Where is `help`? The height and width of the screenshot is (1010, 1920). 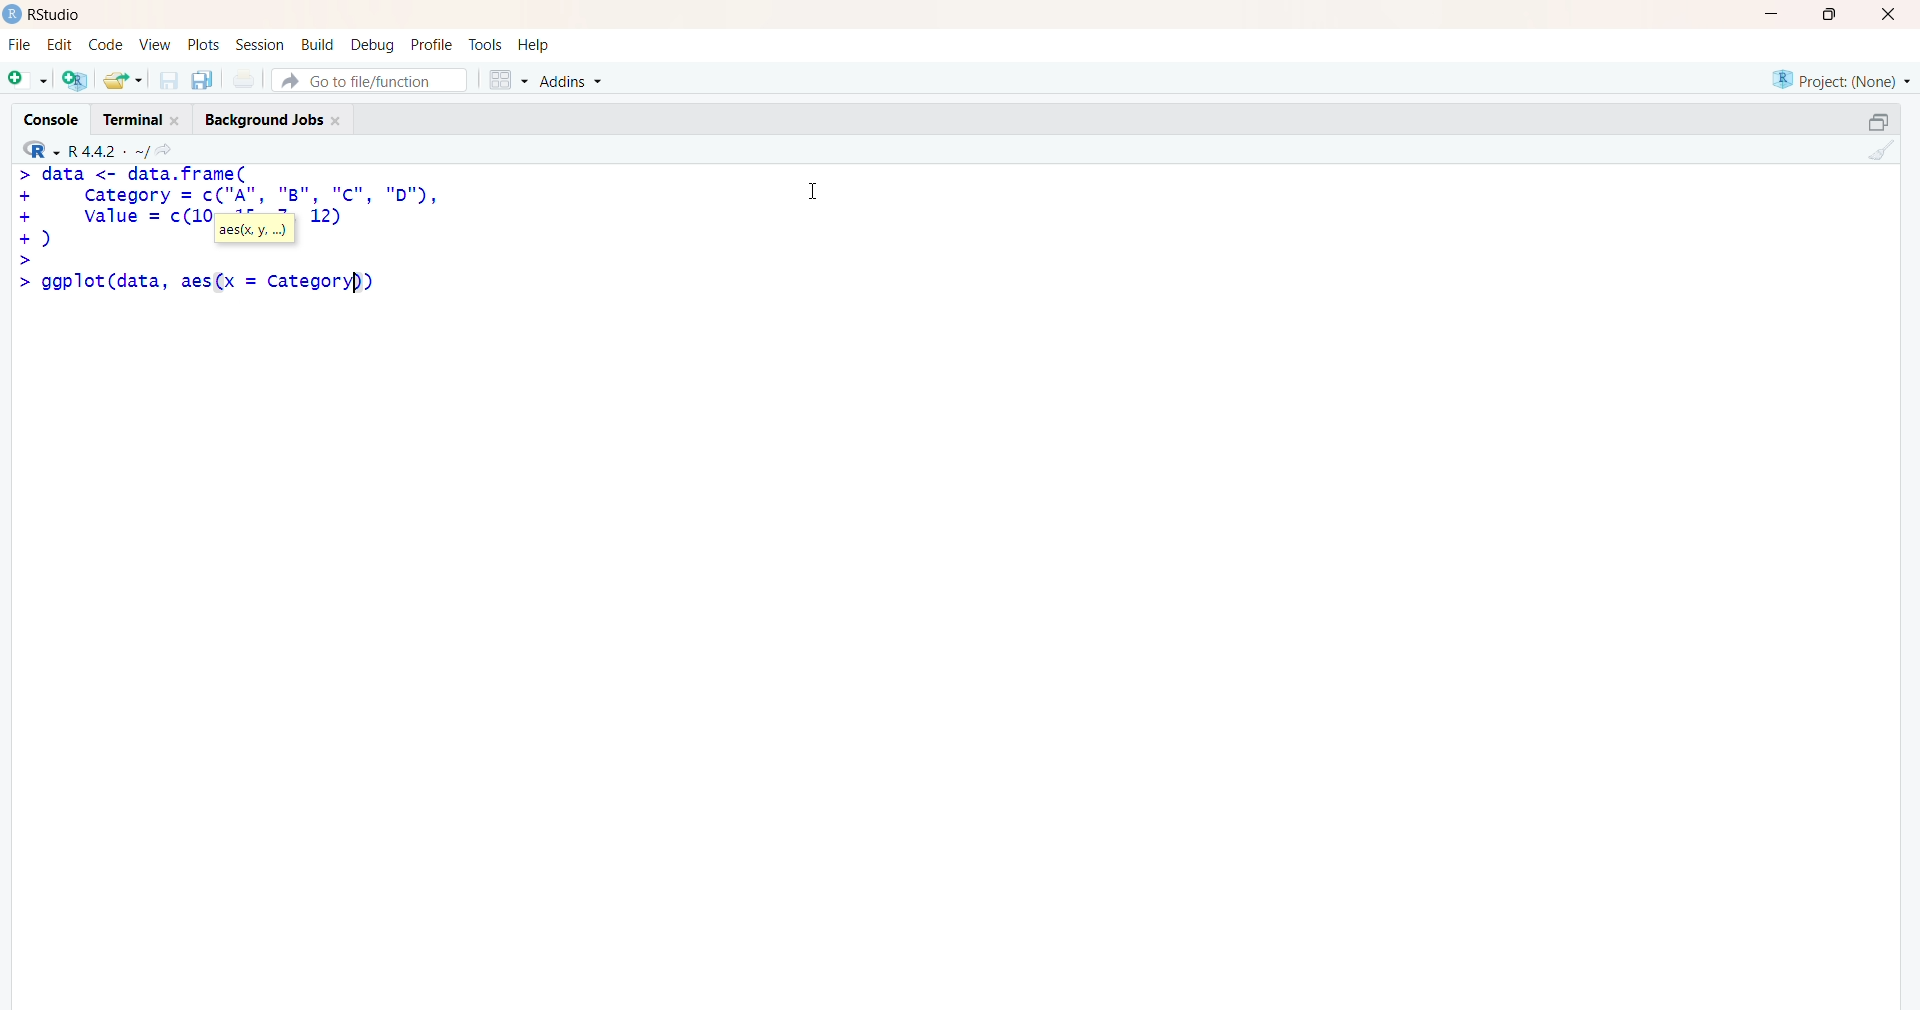 help is located at coordinates (537, 45).